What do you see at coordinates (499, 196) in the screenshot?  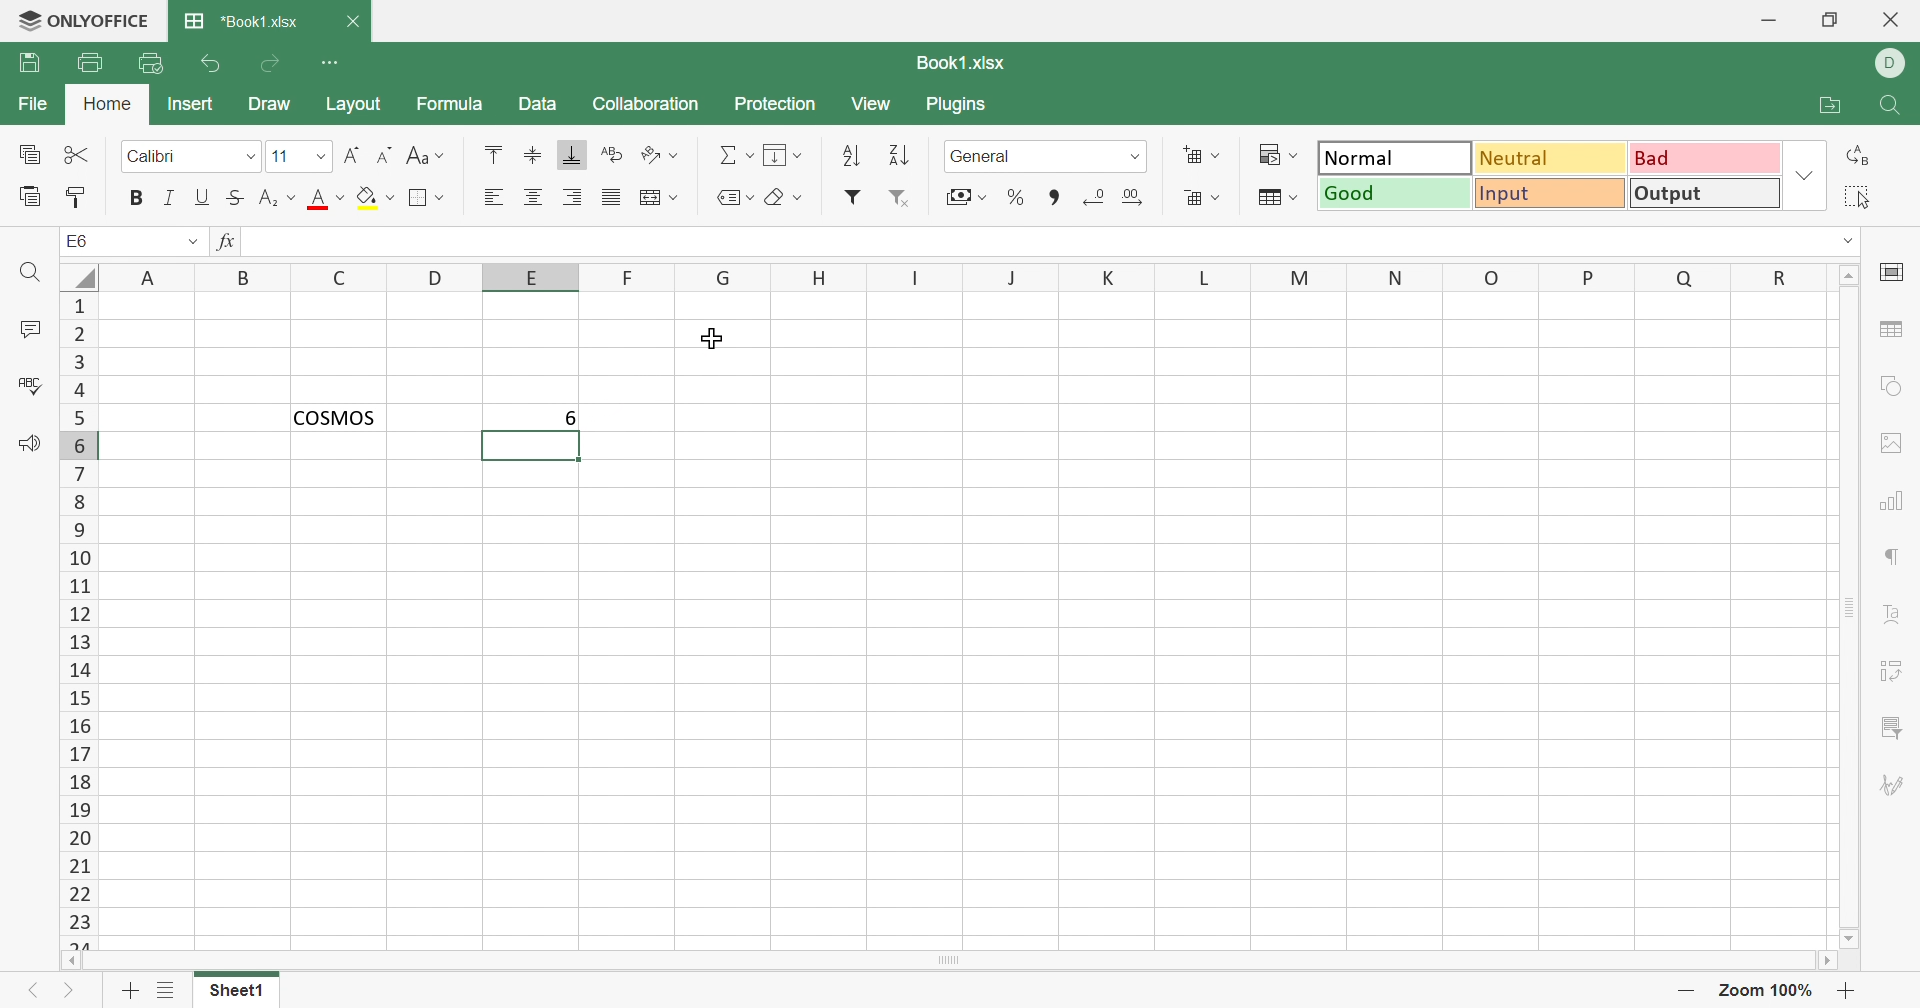 I see `Align Left` at bounding box center [499, 196].